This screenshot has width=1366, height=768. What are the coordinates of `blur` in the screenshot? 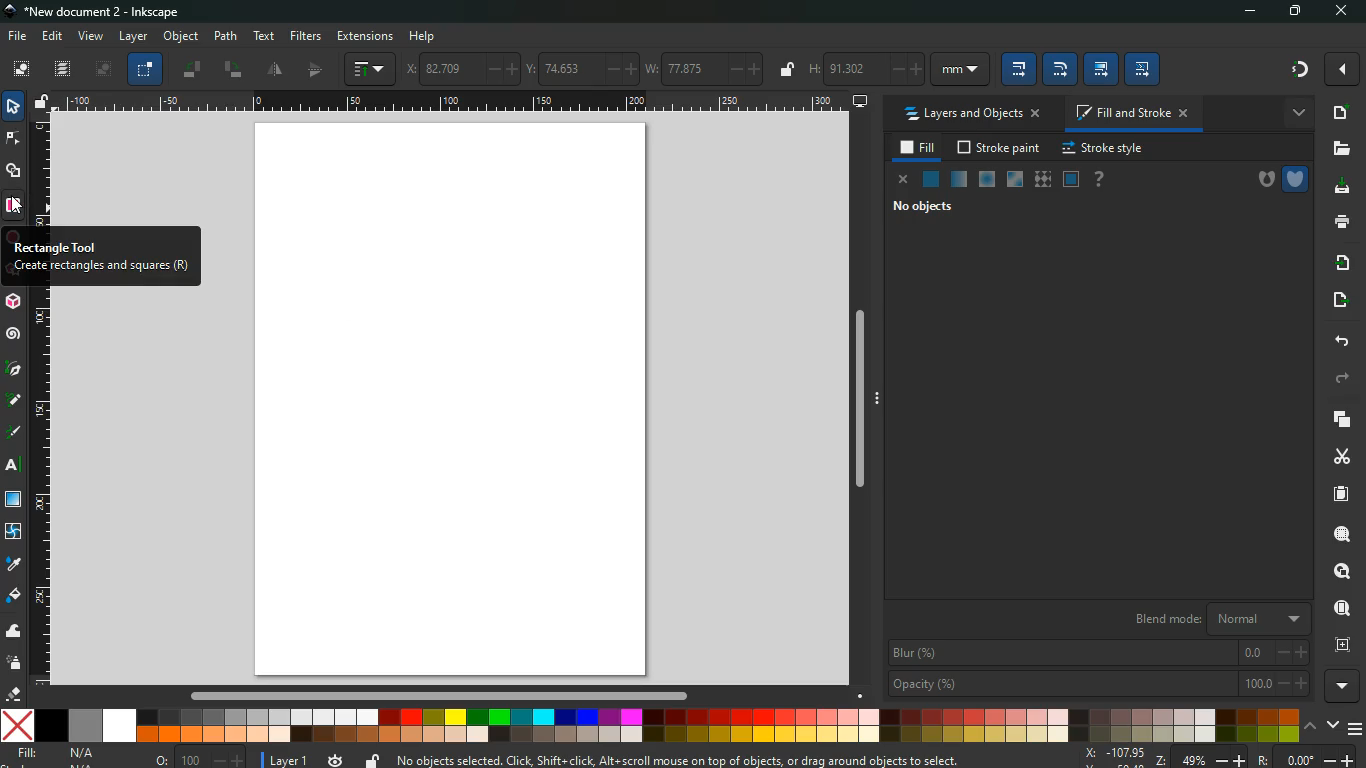 It's located at (1095, 652).